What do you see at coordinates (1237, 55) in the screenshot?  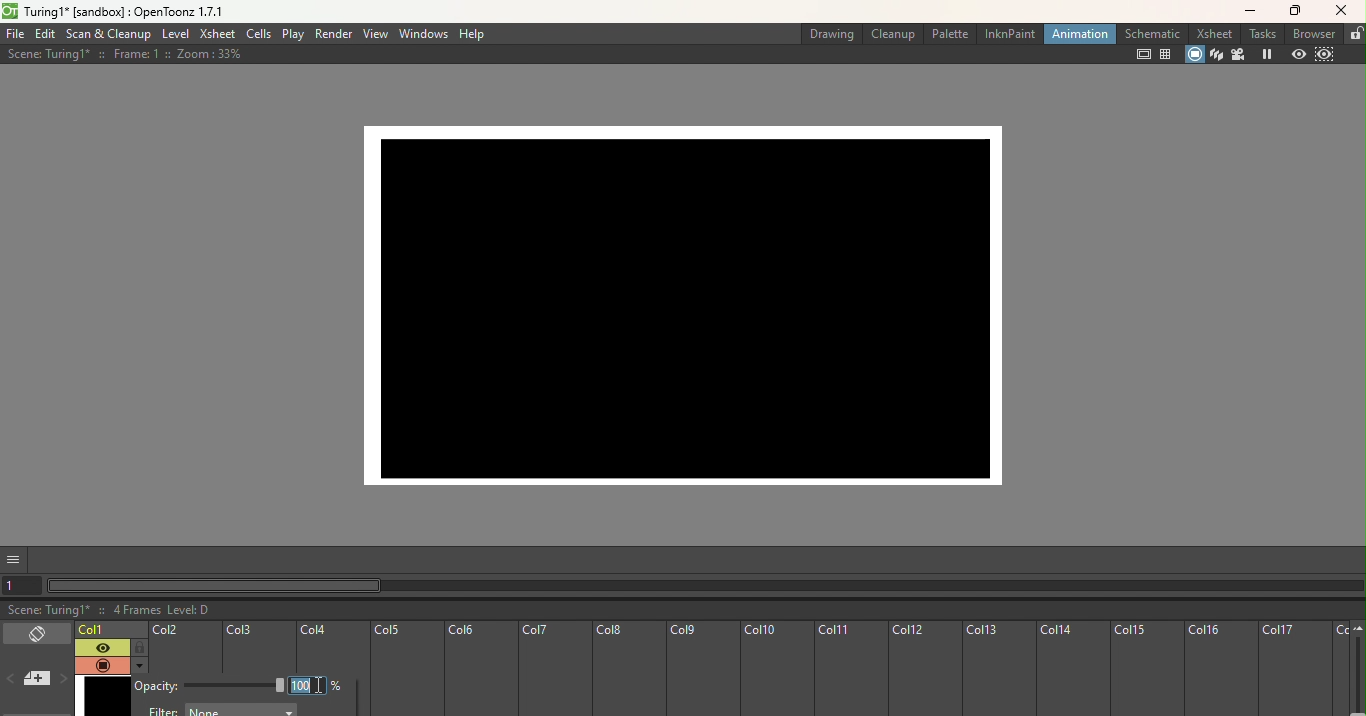 I see `Camera view` at bounding box center [1237, 55].